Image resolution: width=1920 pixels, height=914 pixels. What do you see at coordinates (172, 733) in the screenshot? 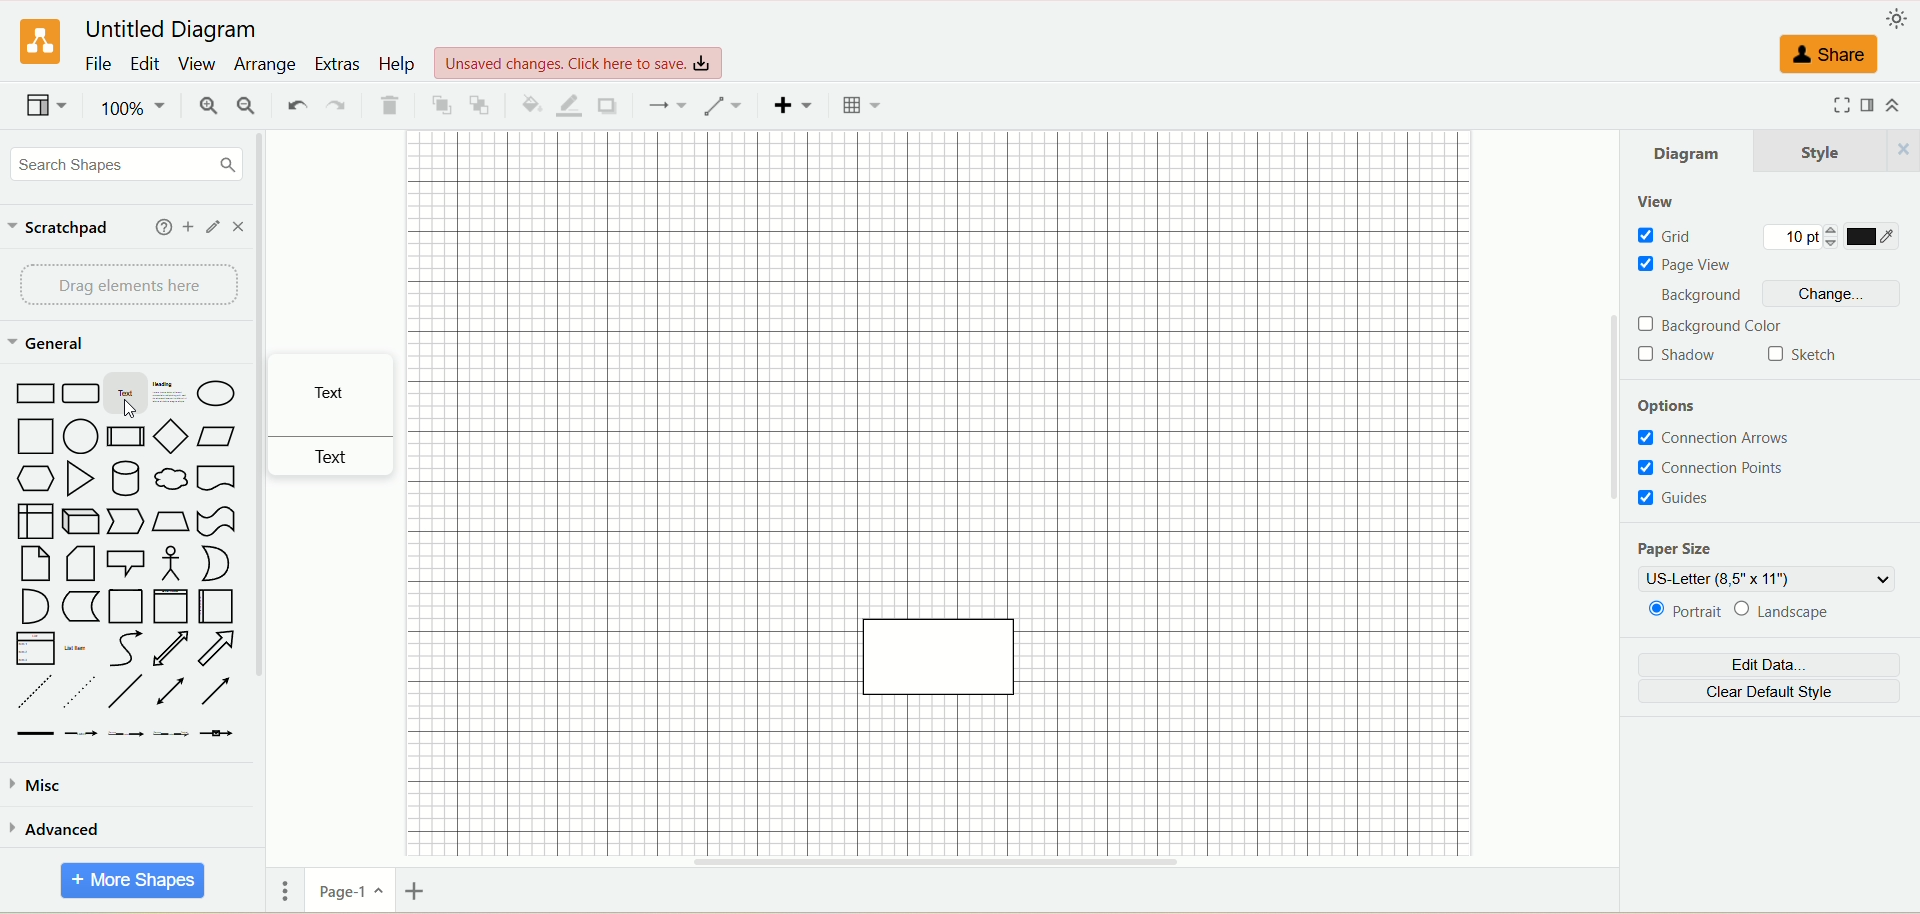
I see `connector 4` at bounding box center [172, 733].